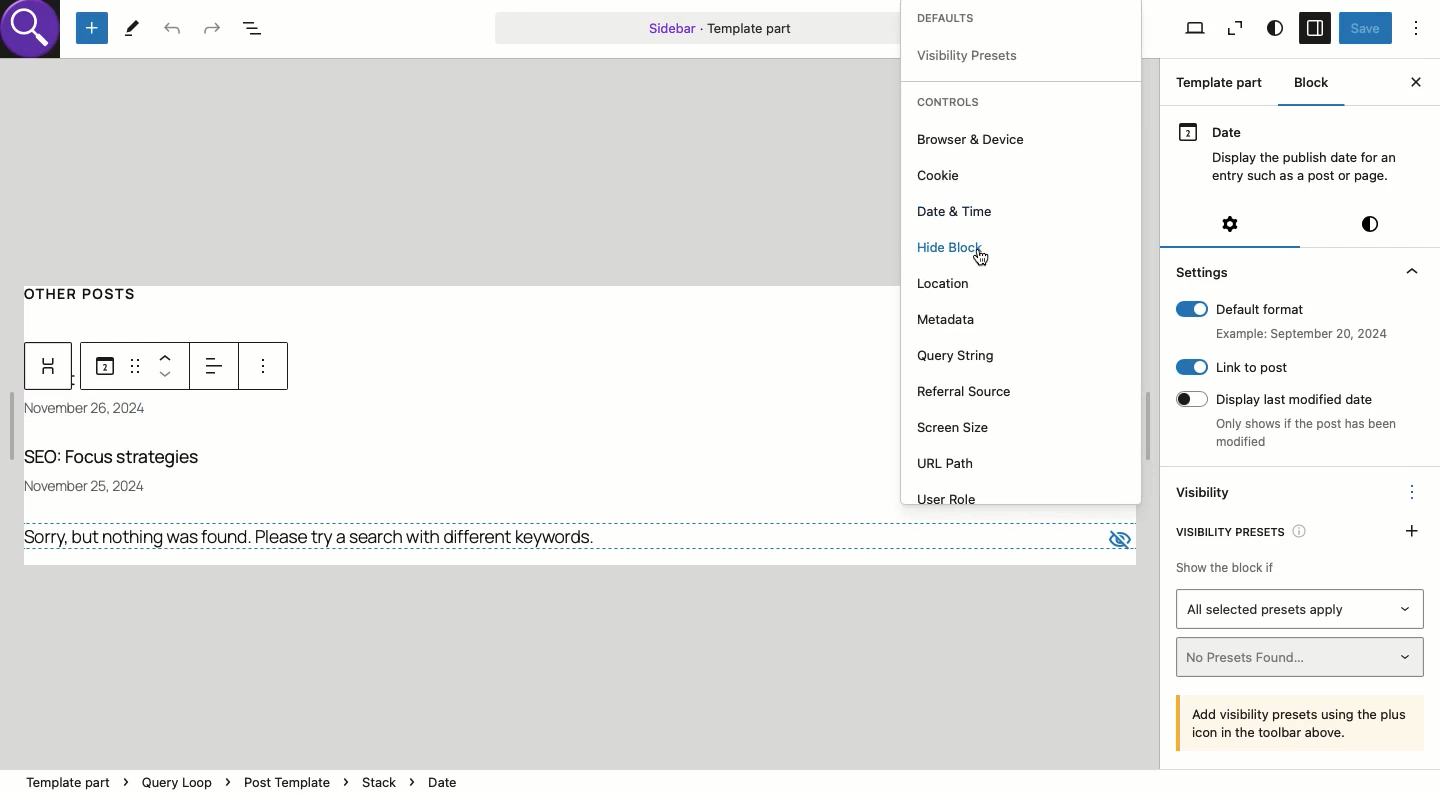  I want to click on more options, so click(261, 368).